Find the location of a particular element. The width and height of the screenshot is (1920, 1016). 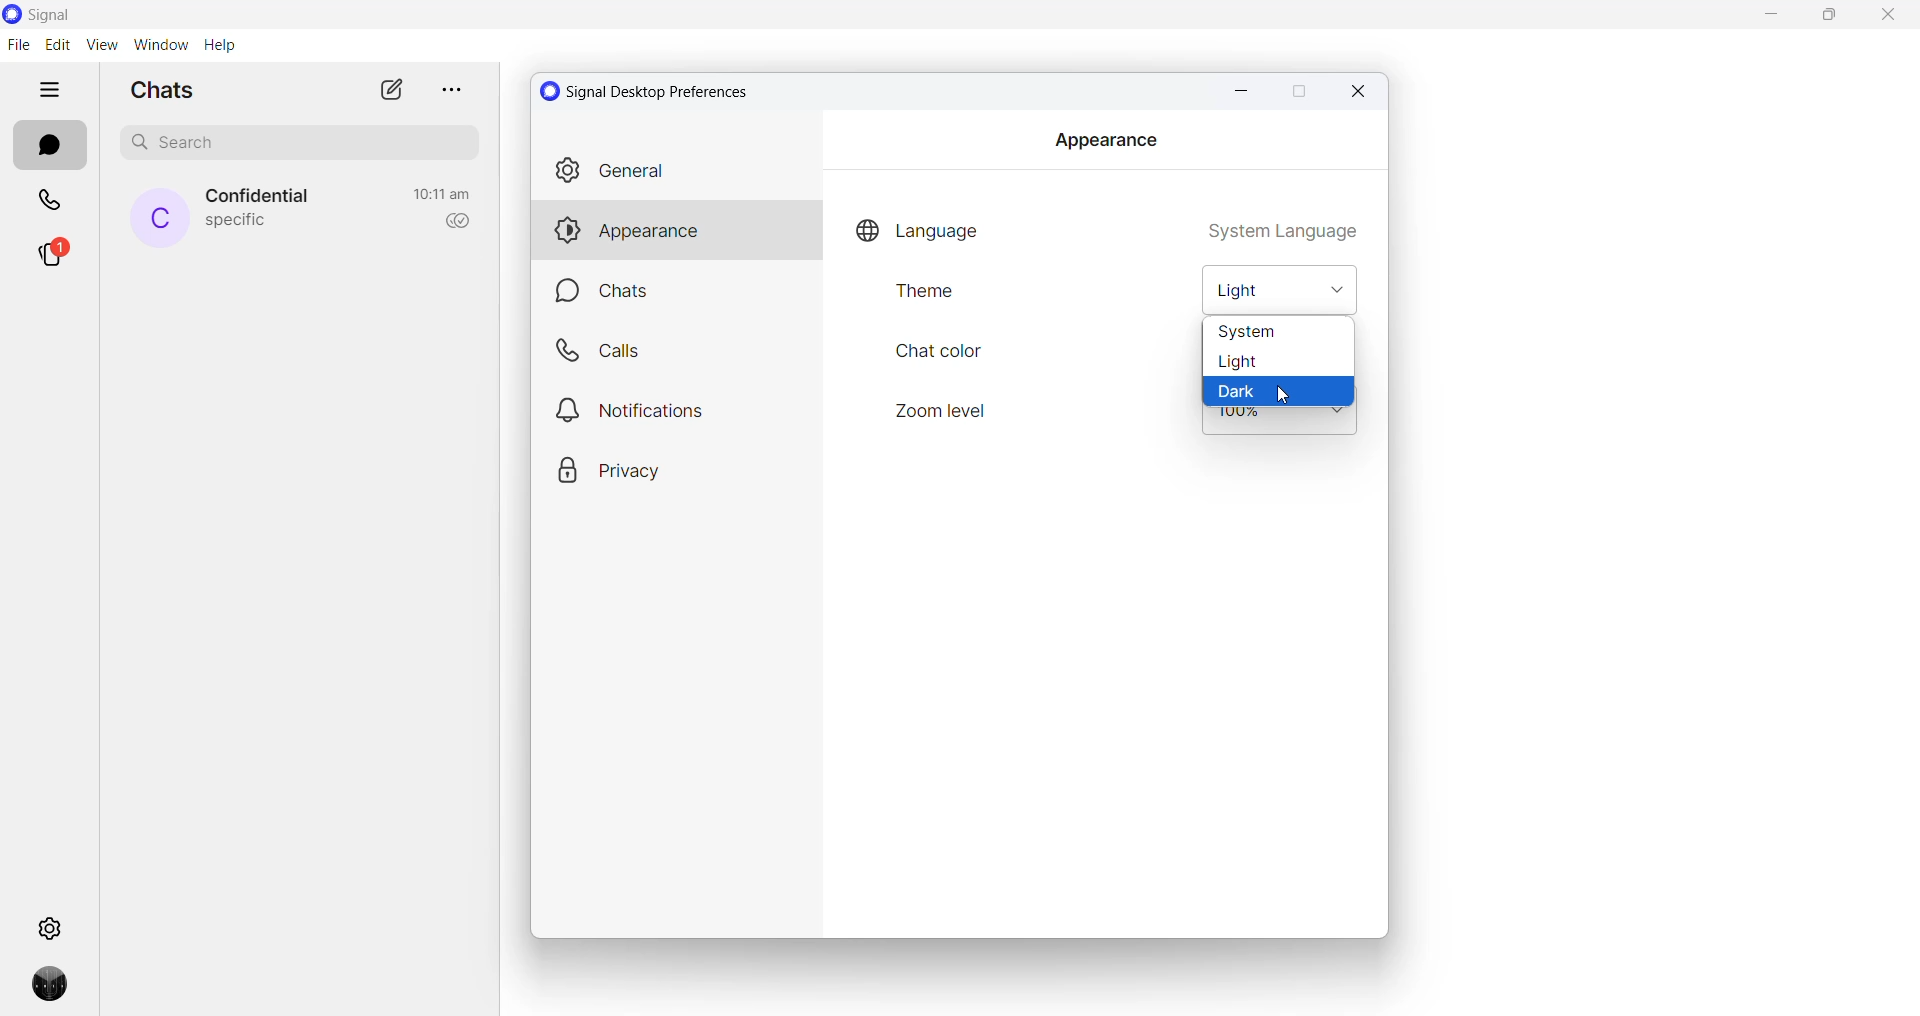

general is located at coordinates (674, 171).